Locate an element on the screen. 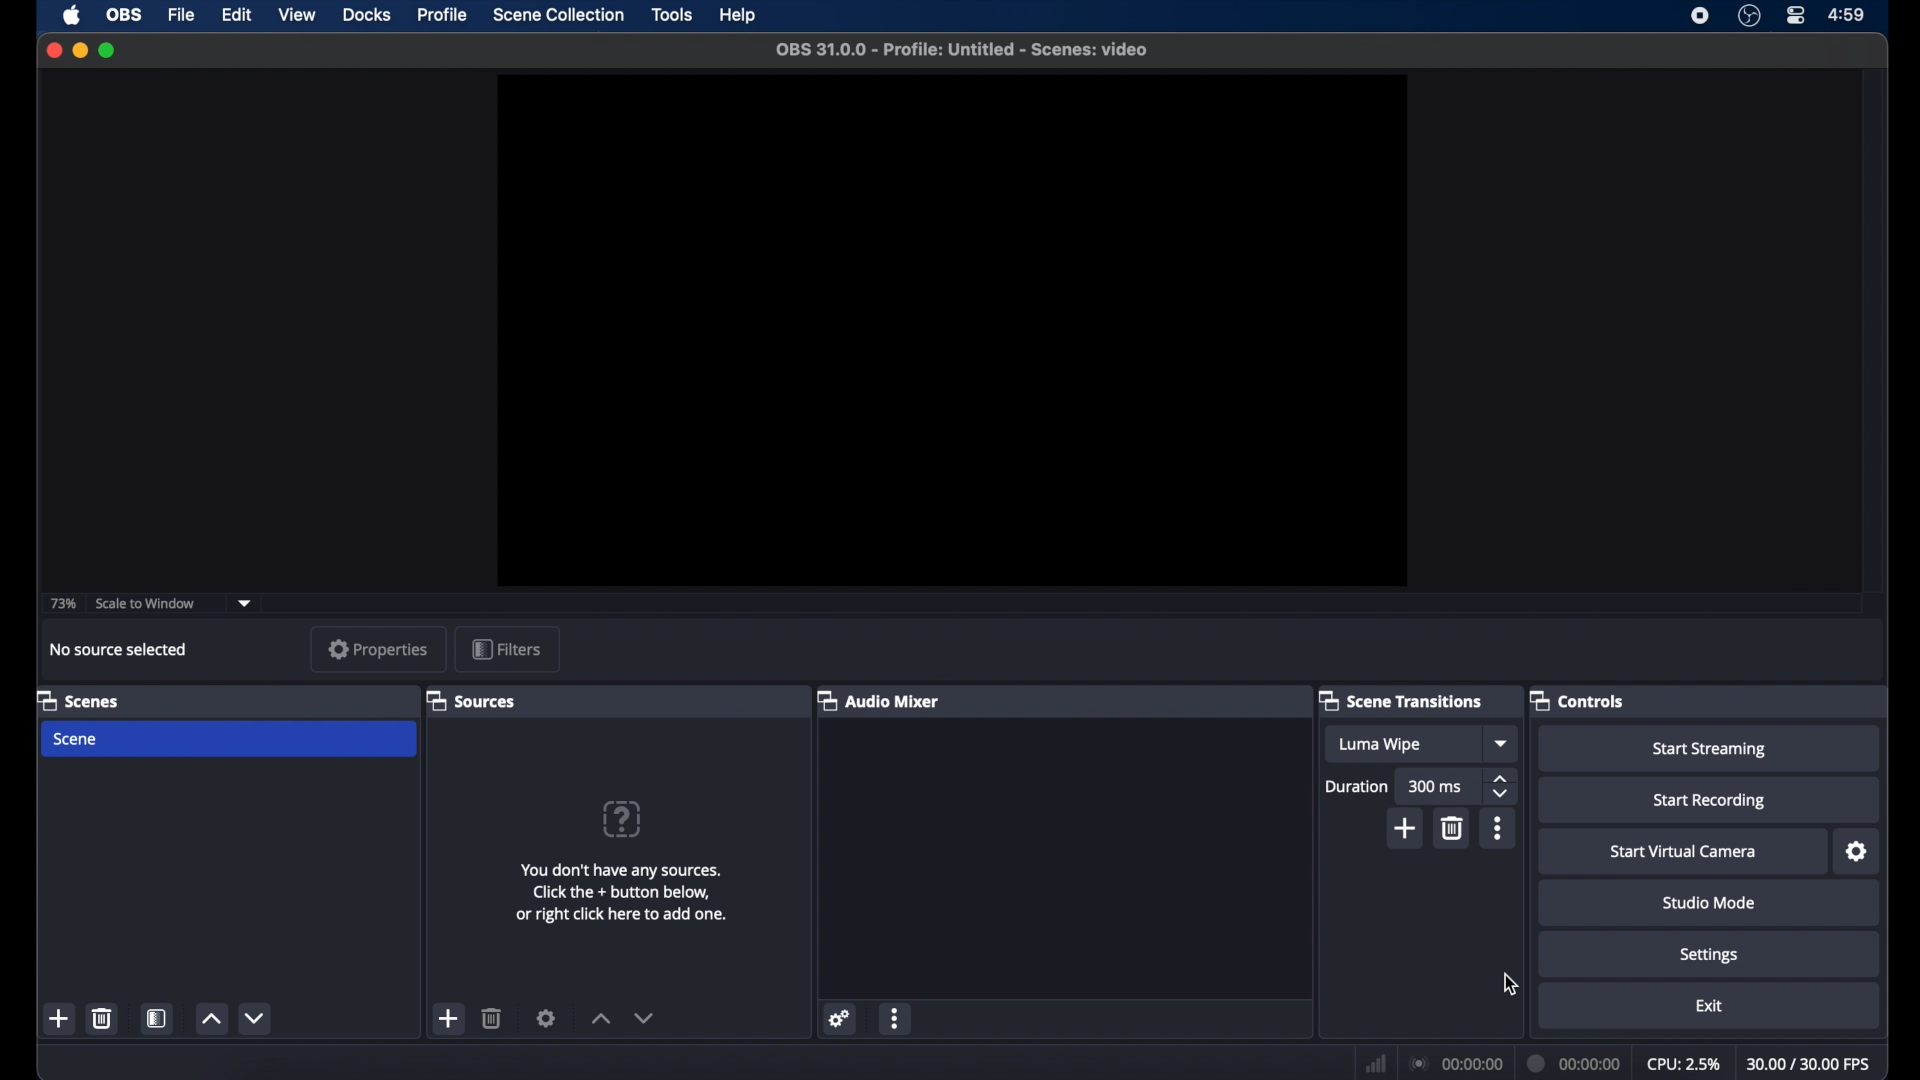  increment is located at coordinates (602, 1018).